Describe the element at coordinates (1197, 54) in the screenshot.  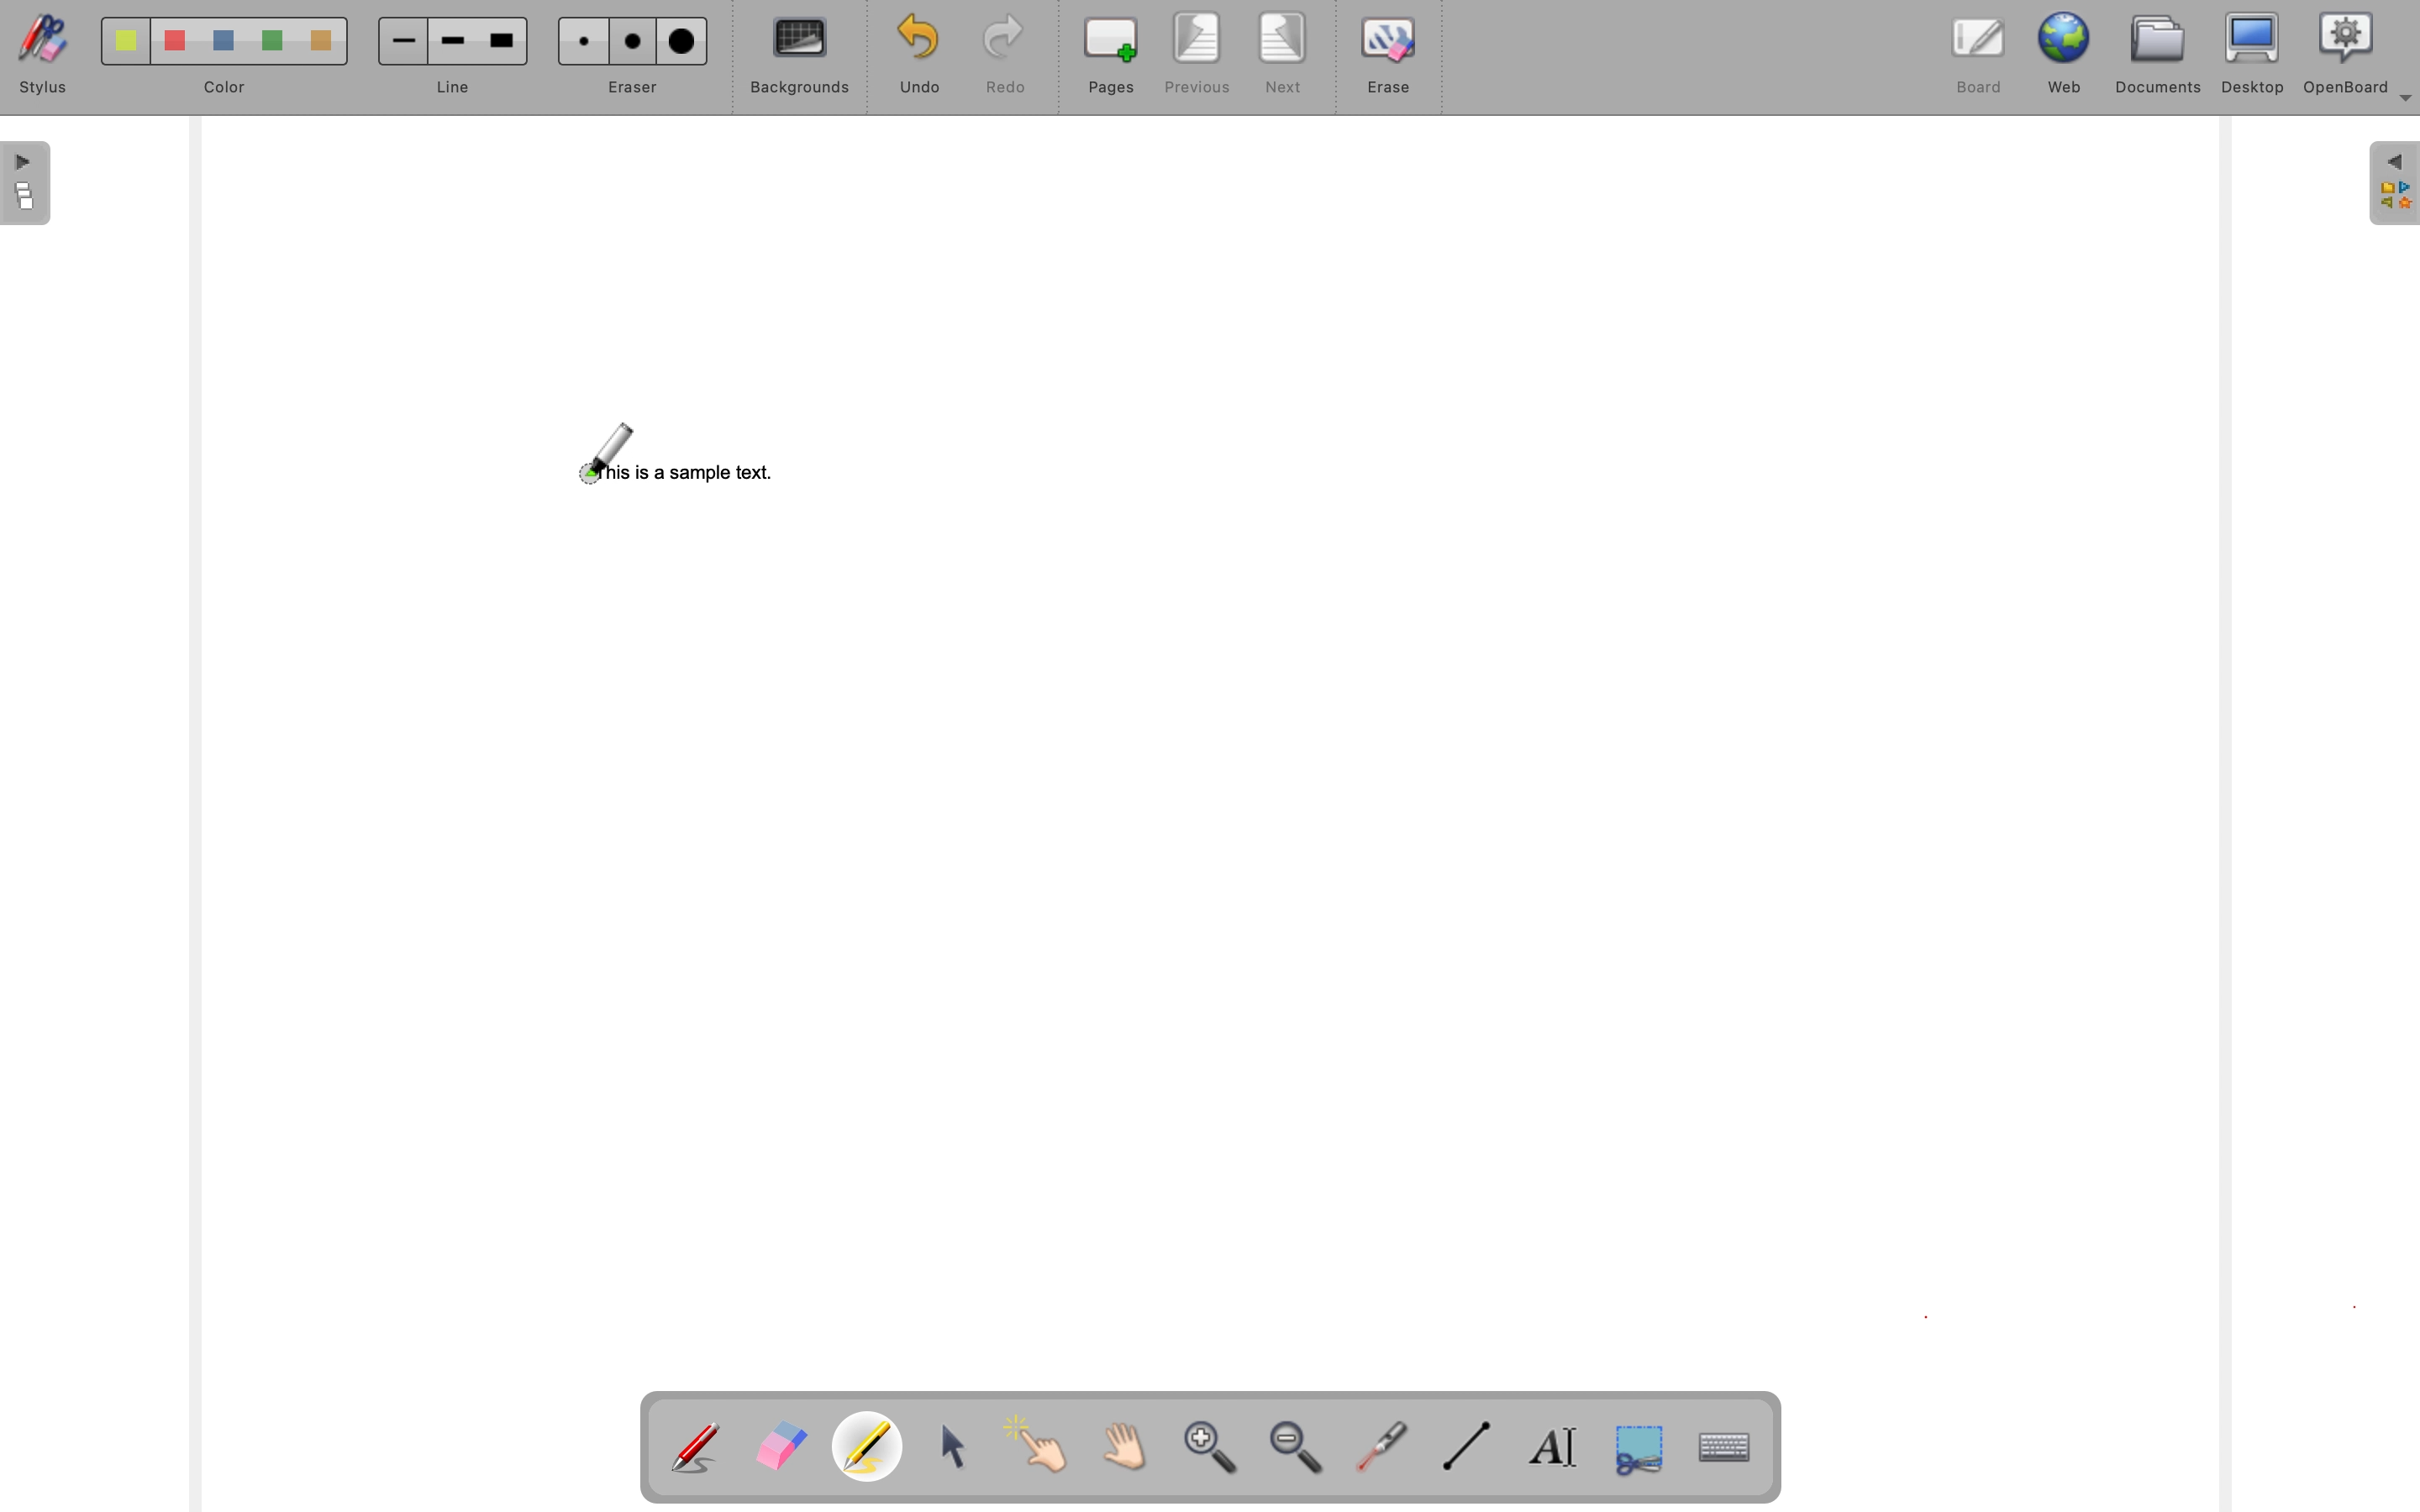
I see `previous` at that location.